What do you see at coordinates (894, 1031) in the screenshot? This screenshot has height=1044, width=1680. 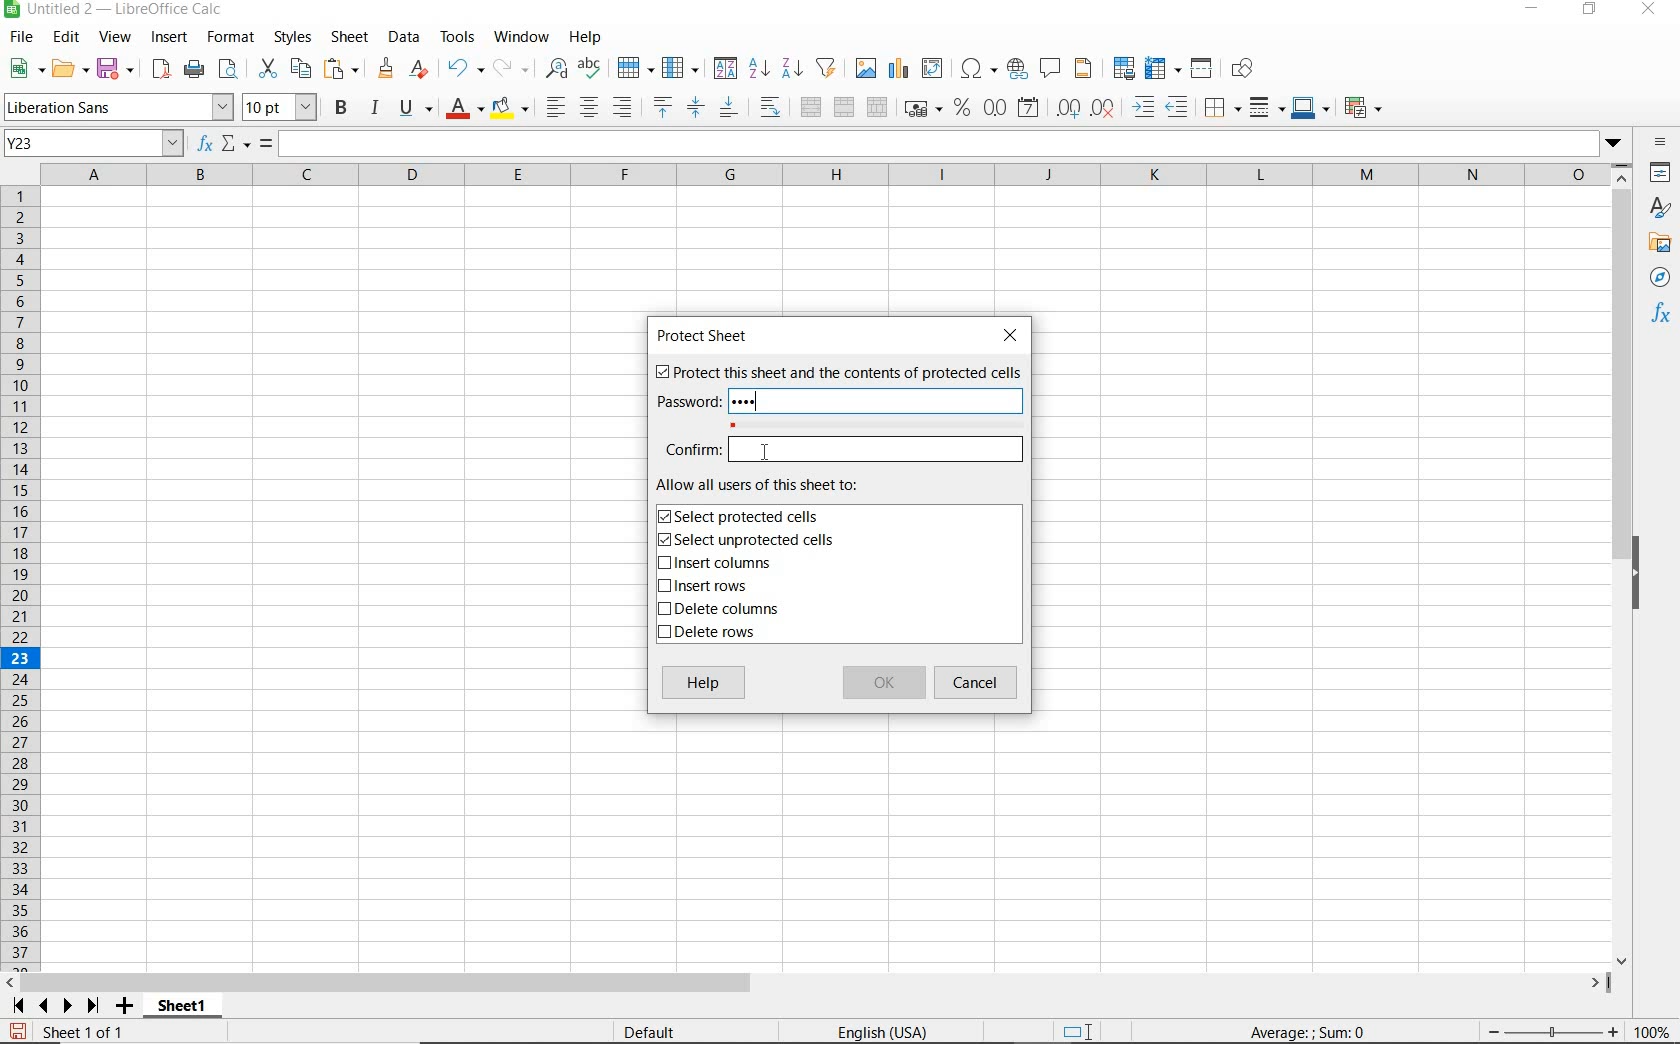 I see `english (USA)` at bounding box center [894, 1031].